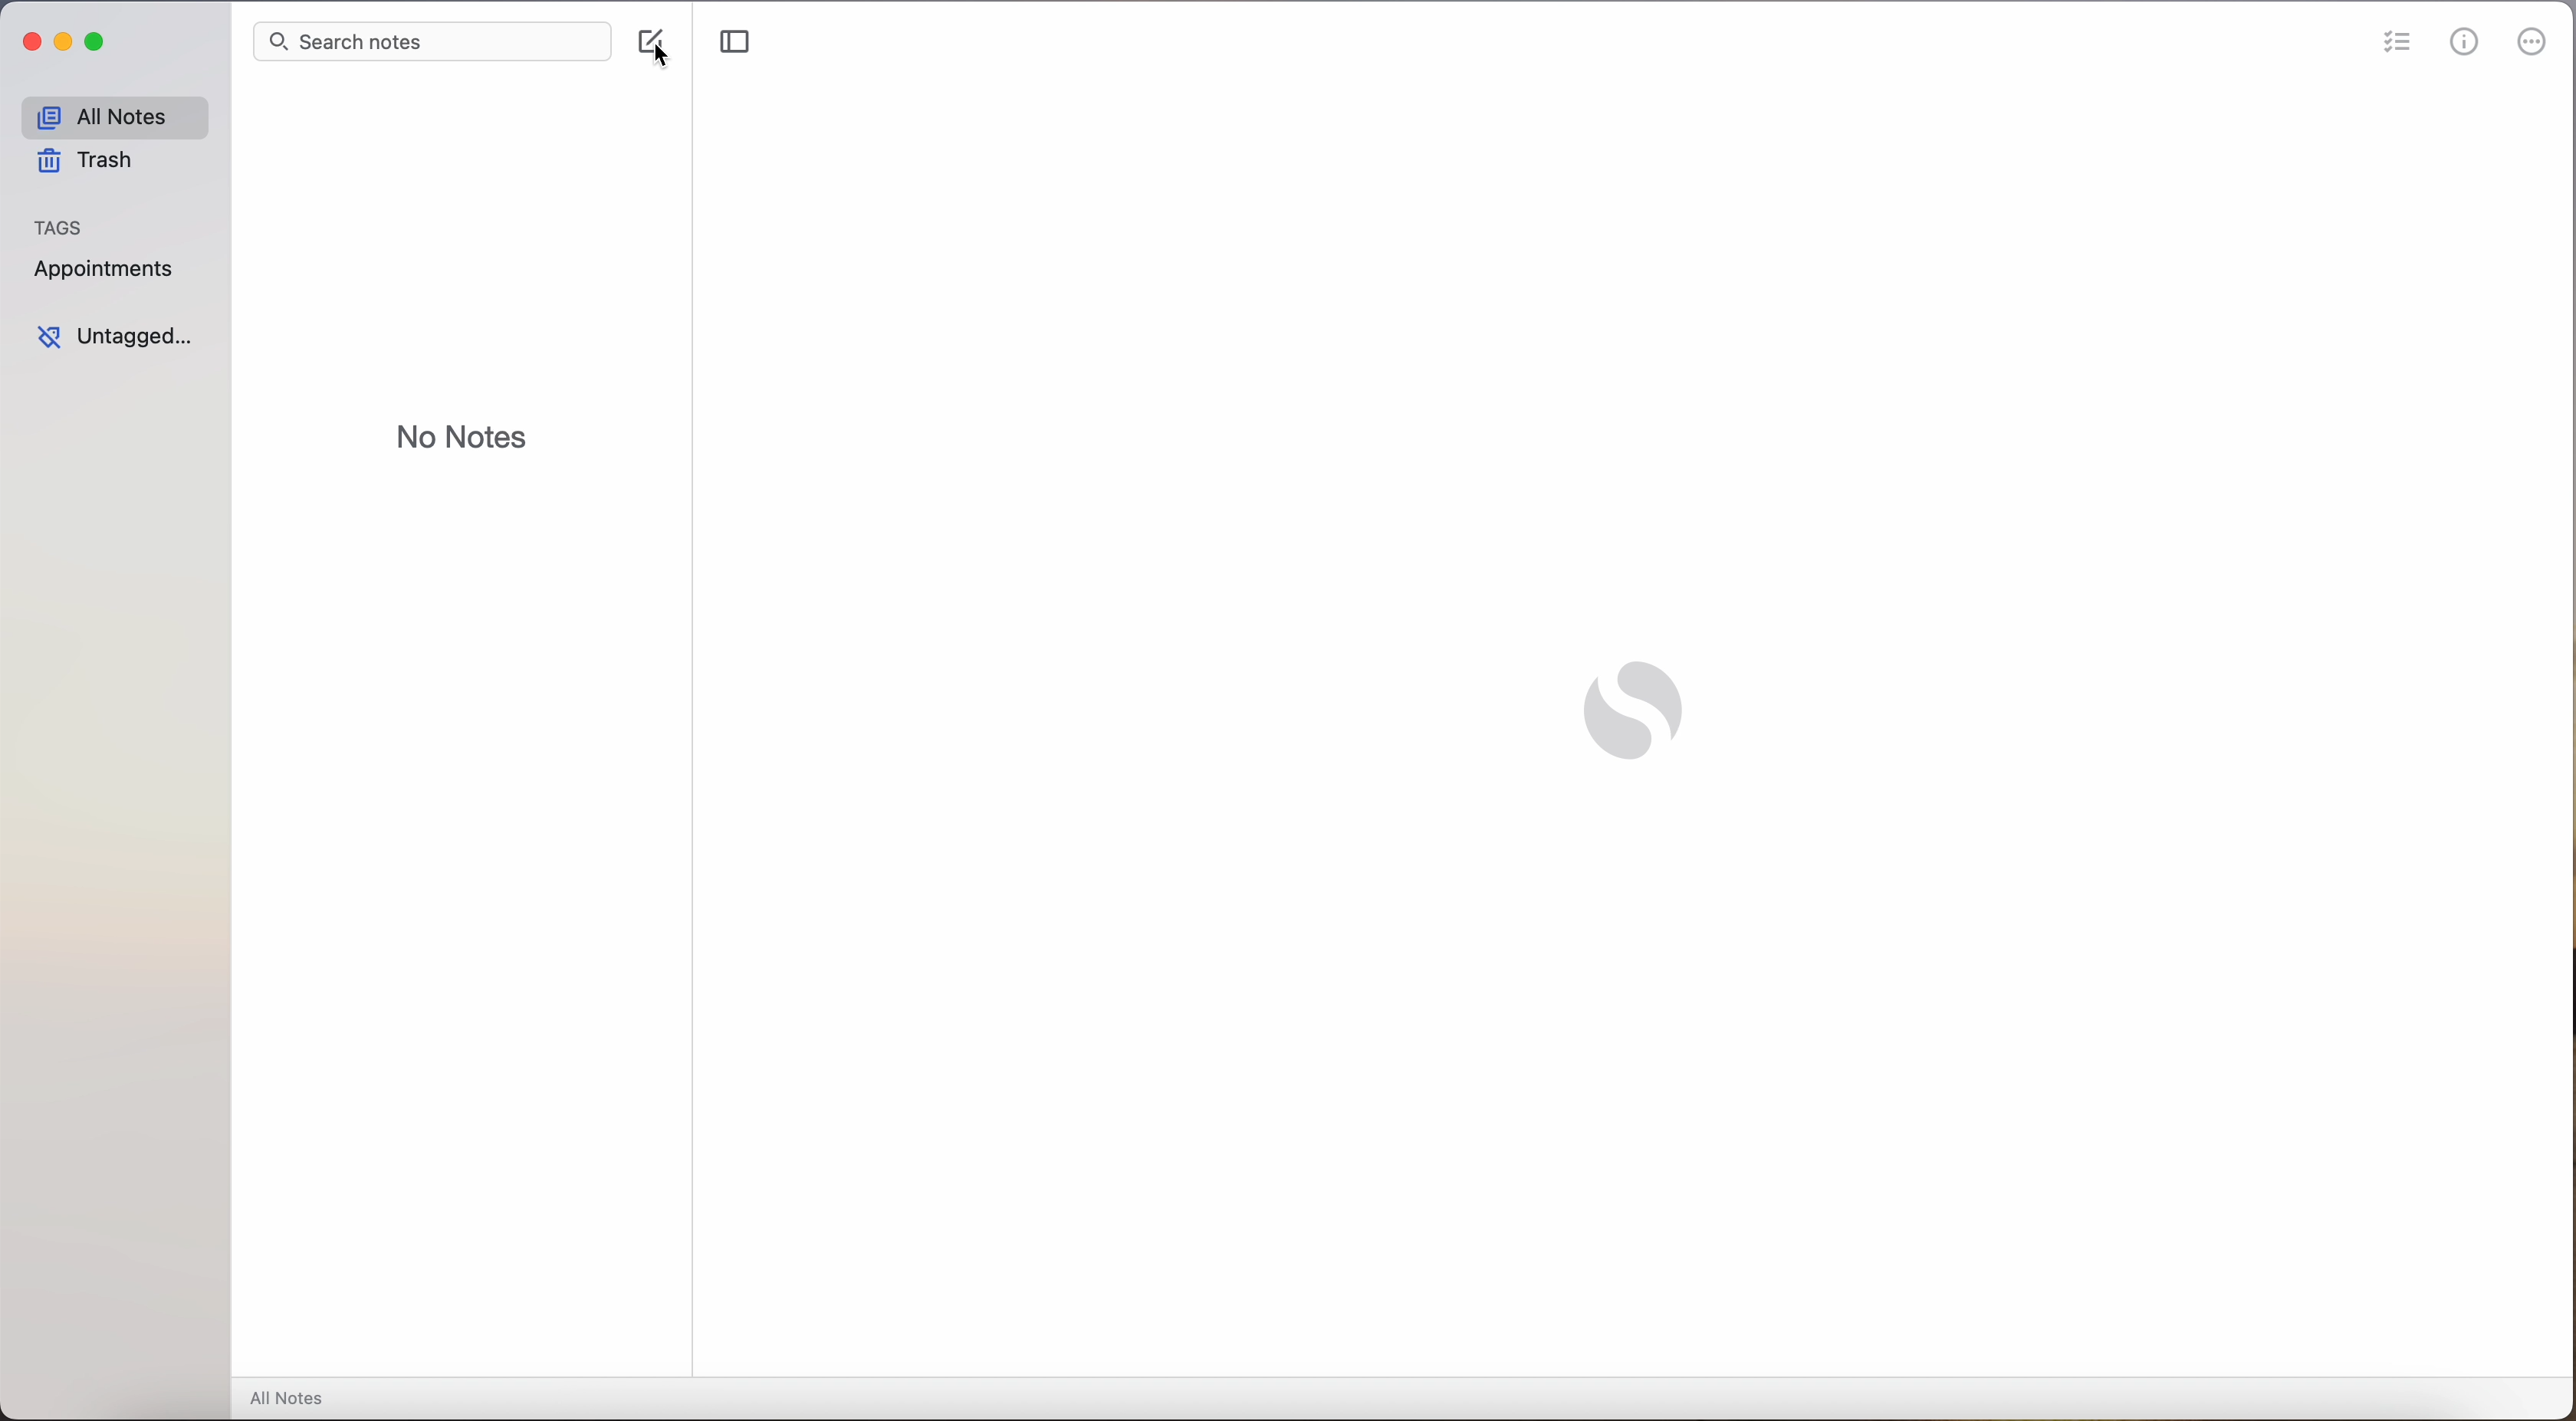 The width and height of the screenshot is (2576, 1421). What do you see at coordinates (64, 226) in the screenshot?
I see `tags` at bounding box center [64, 226].